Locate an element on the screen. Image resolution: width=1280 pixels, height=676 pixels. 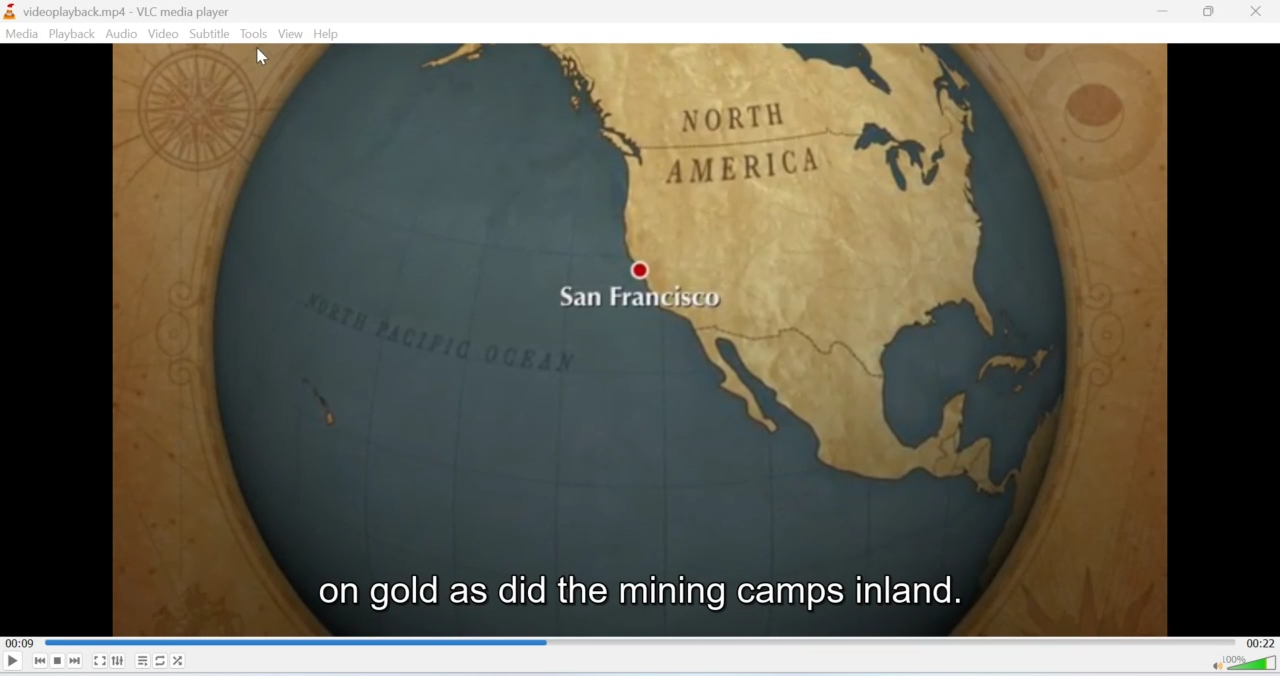
Extended Settings is located at coordinates (118, 661).